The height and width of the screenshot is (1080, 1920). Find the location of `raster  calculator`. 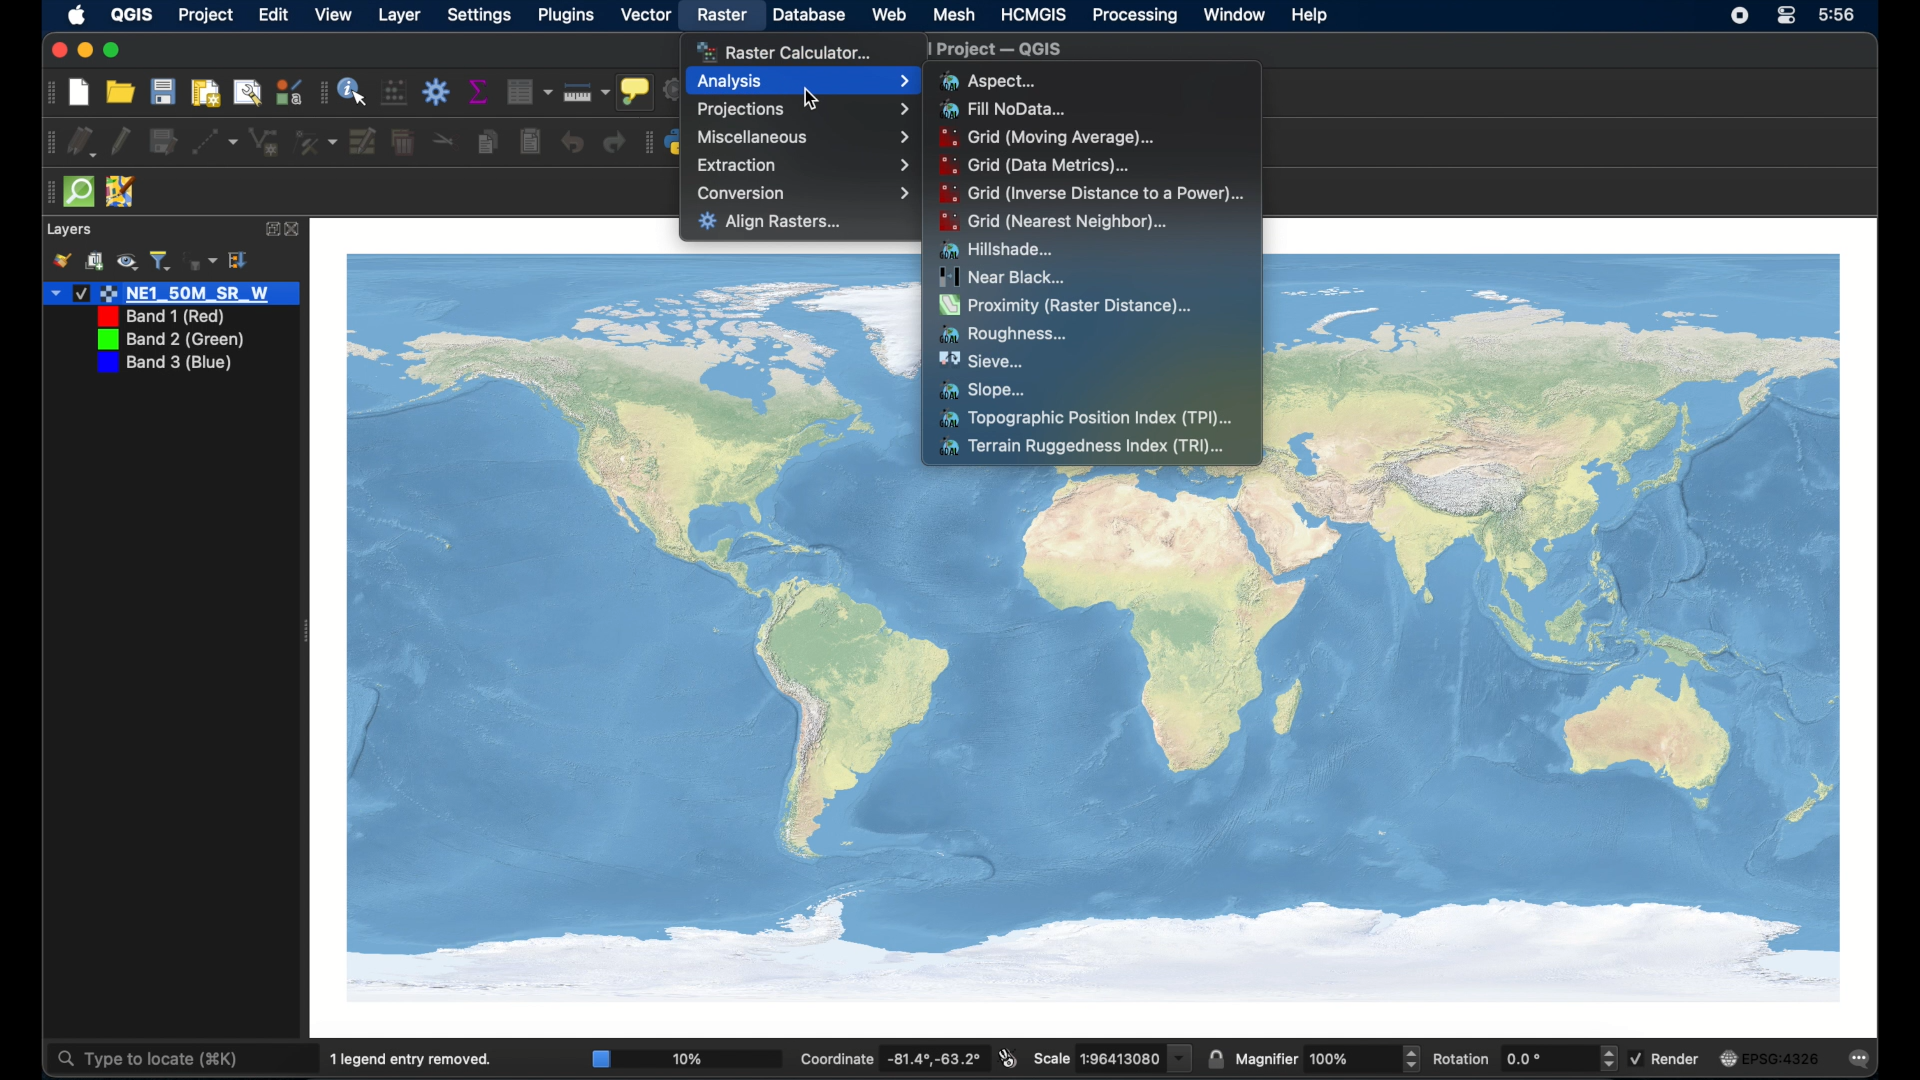

raster  calculator is located at coordinates (786, 50).